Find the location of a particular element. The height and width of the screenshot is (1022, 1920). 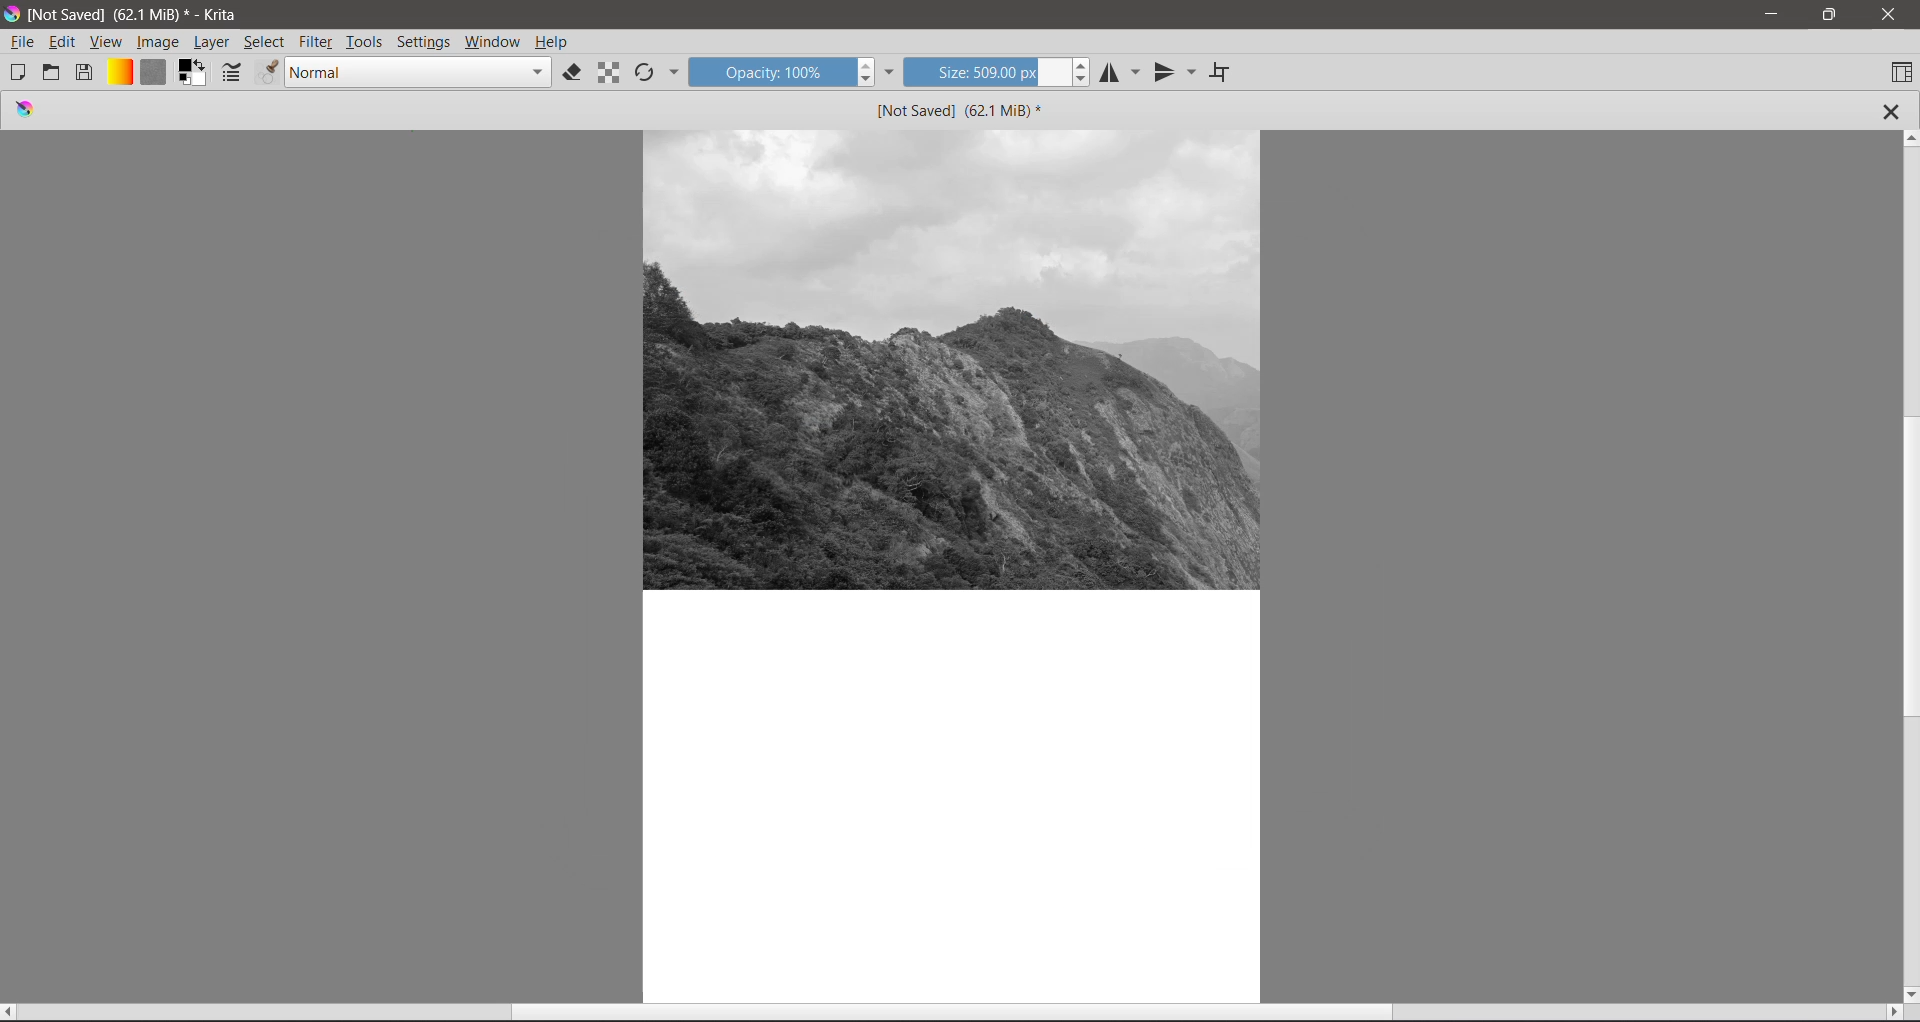

cursor is located at coordinates (230, 59).